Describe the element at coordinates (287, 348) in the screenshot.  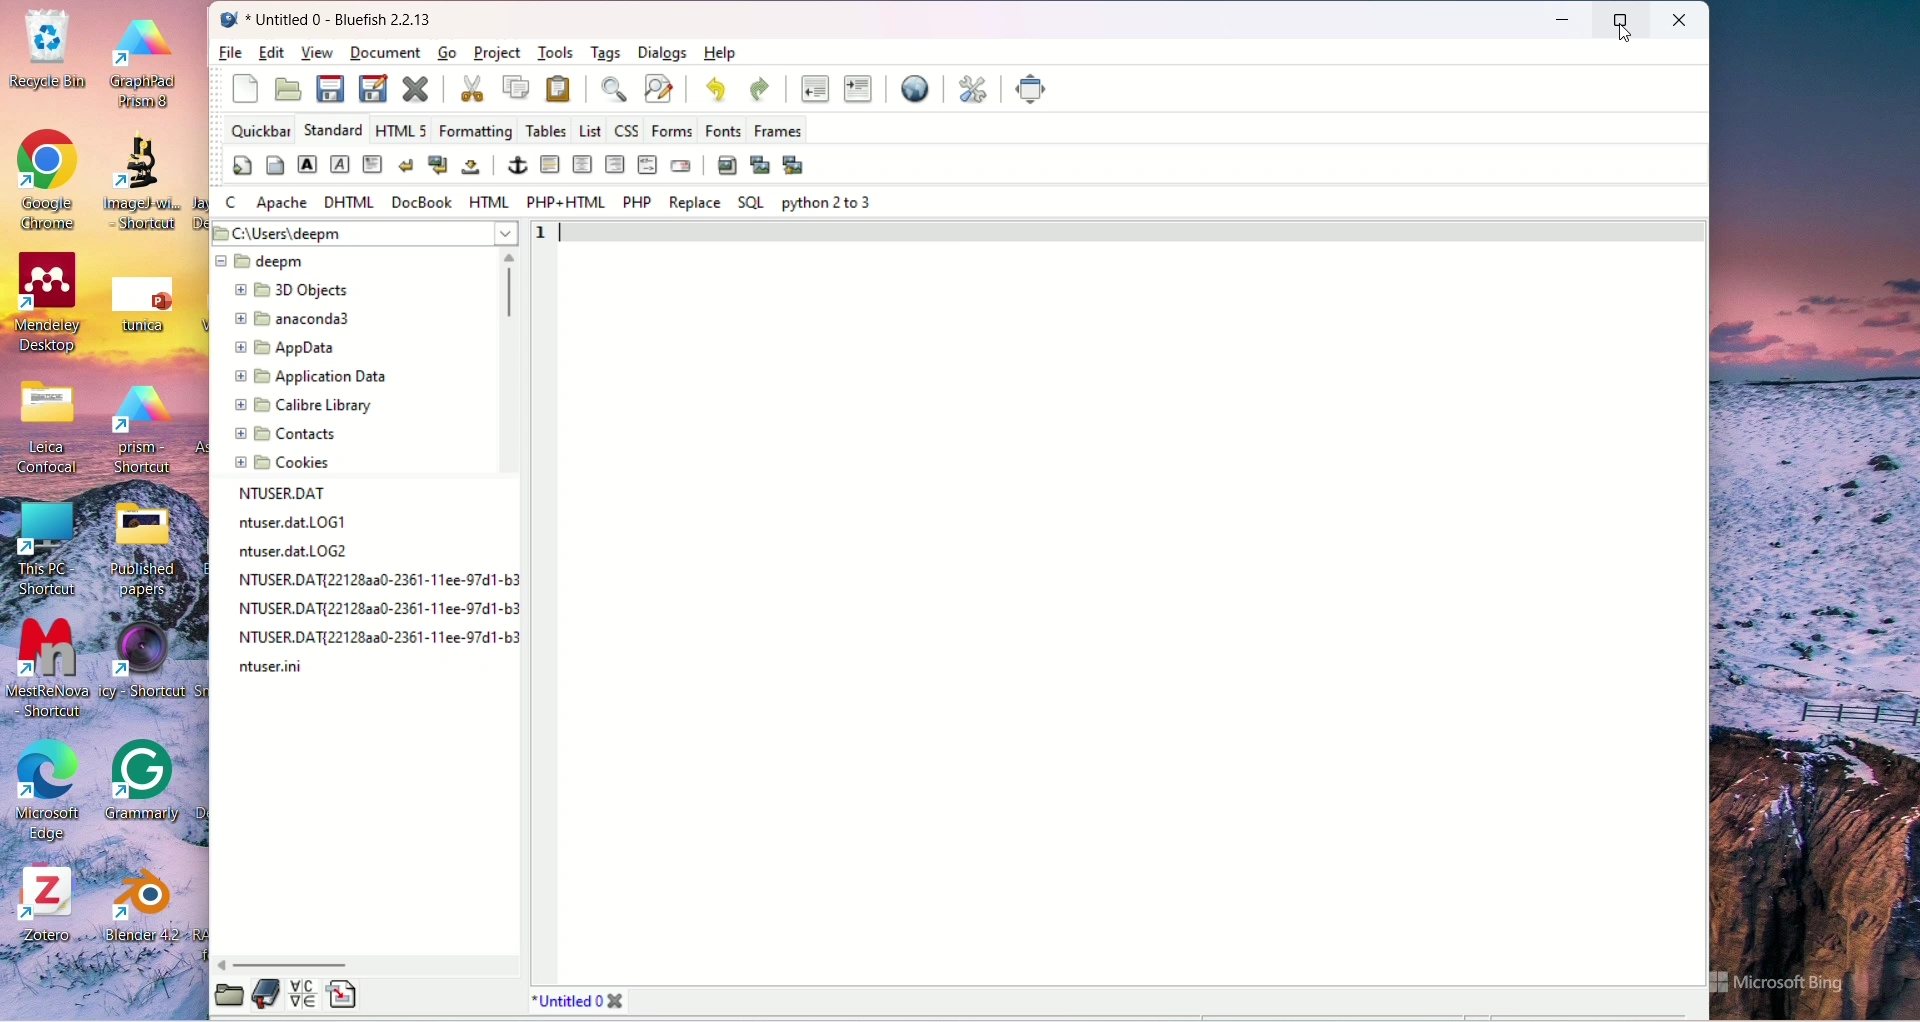
I see `app data` at that location.